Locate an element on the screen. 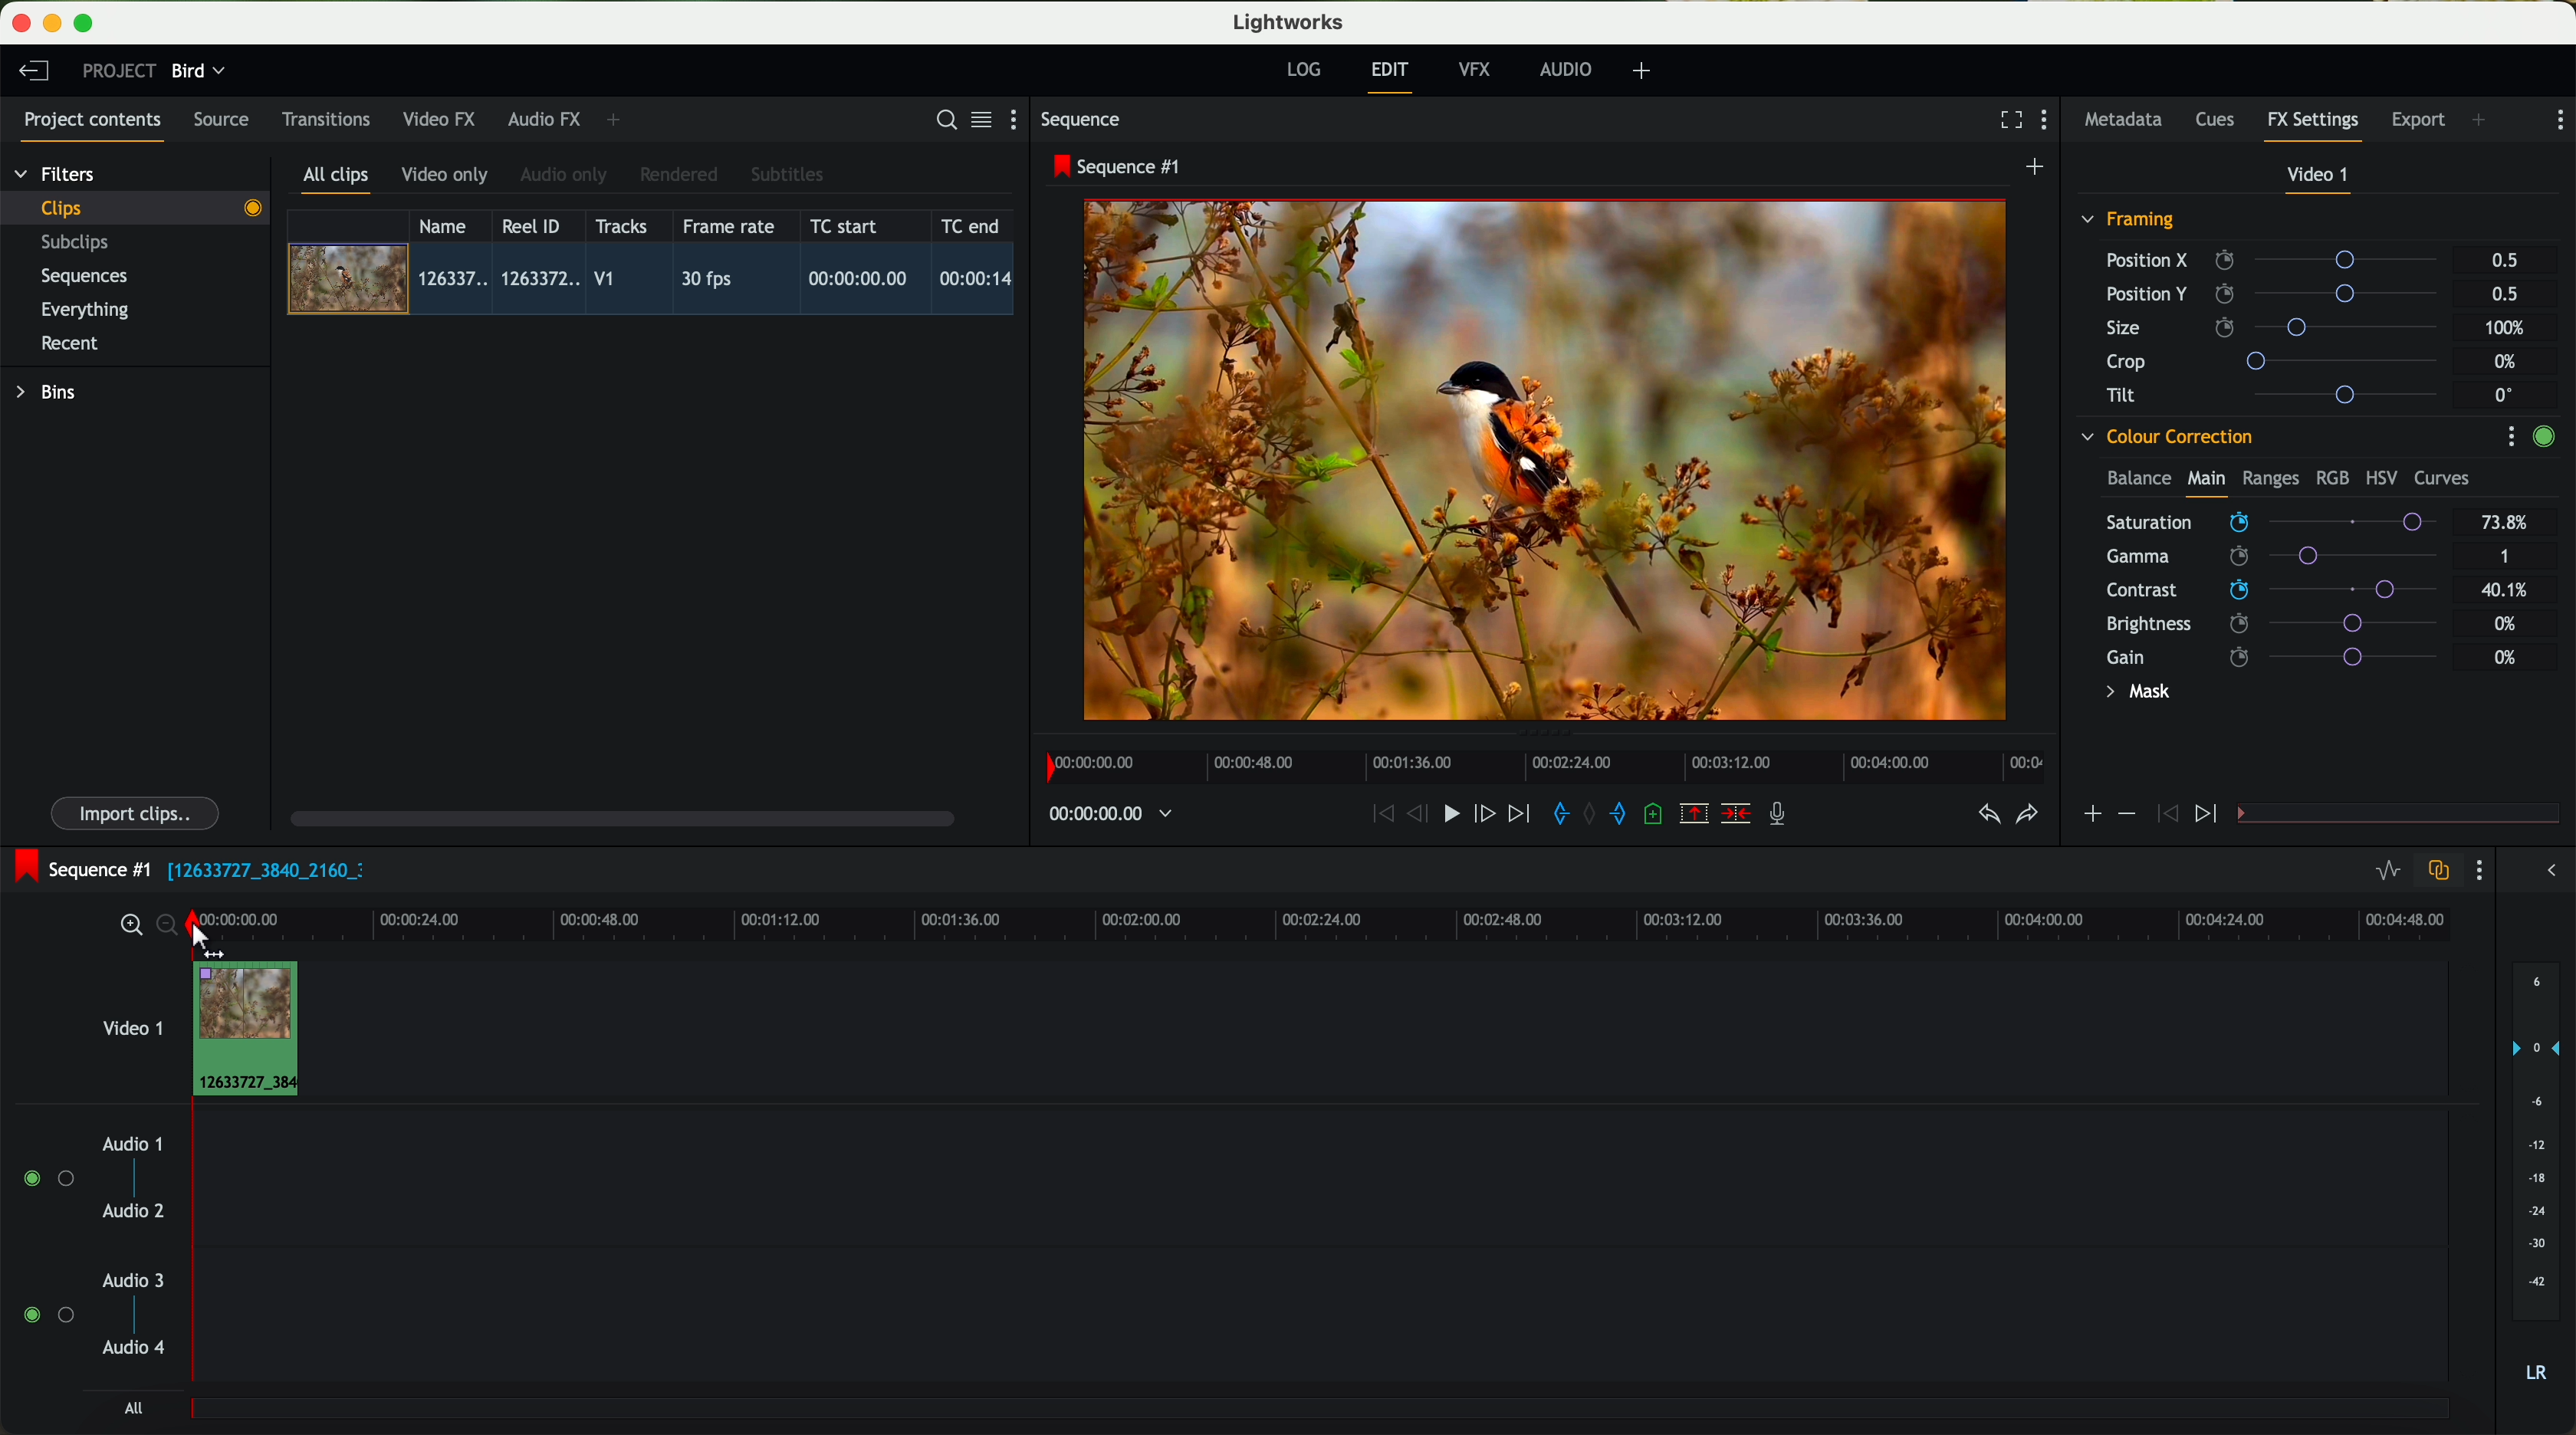  icon is located at coordinates (2091, 816).